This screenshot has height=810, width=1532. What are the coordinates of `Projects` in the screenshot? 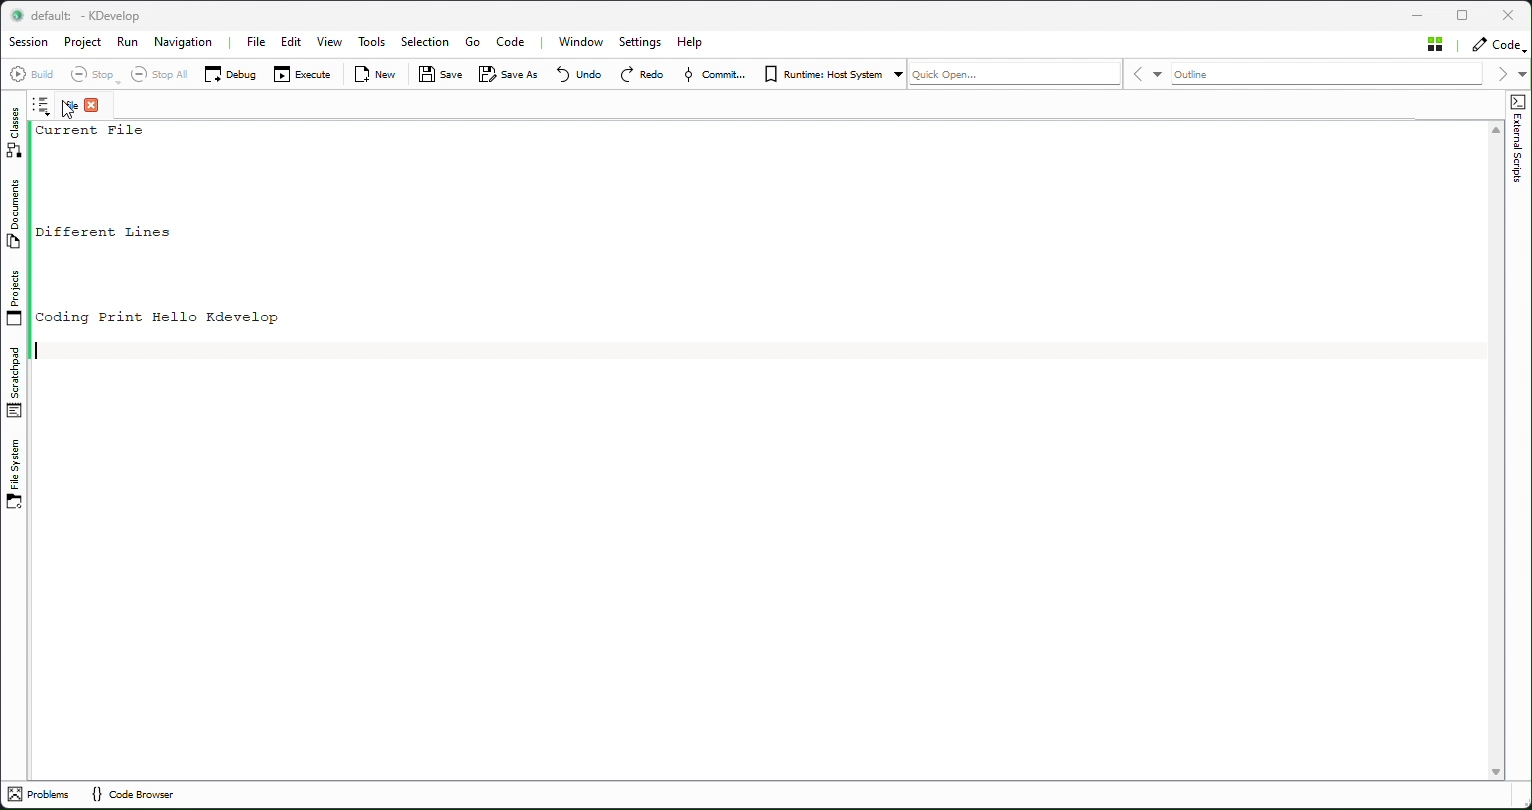 It's located at (15, 299).